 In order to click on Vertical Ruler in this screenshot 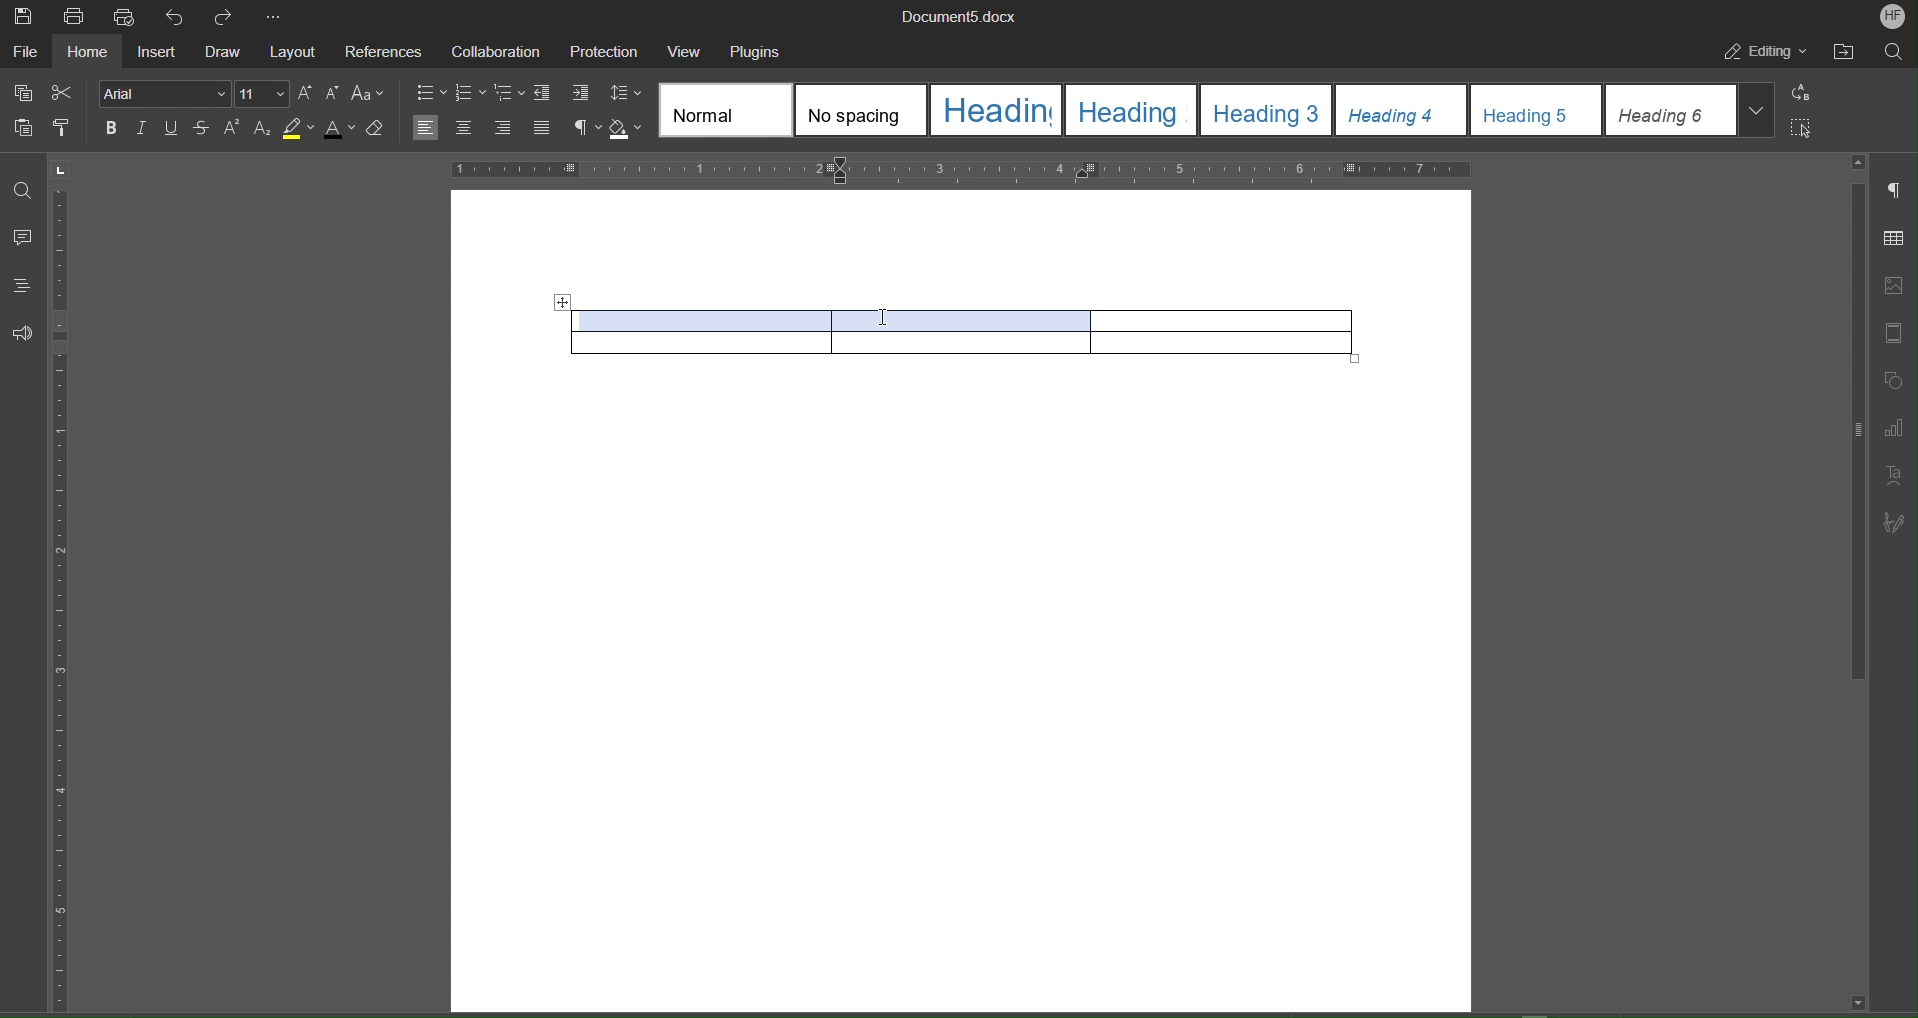, I will do `click(63, 598)`.